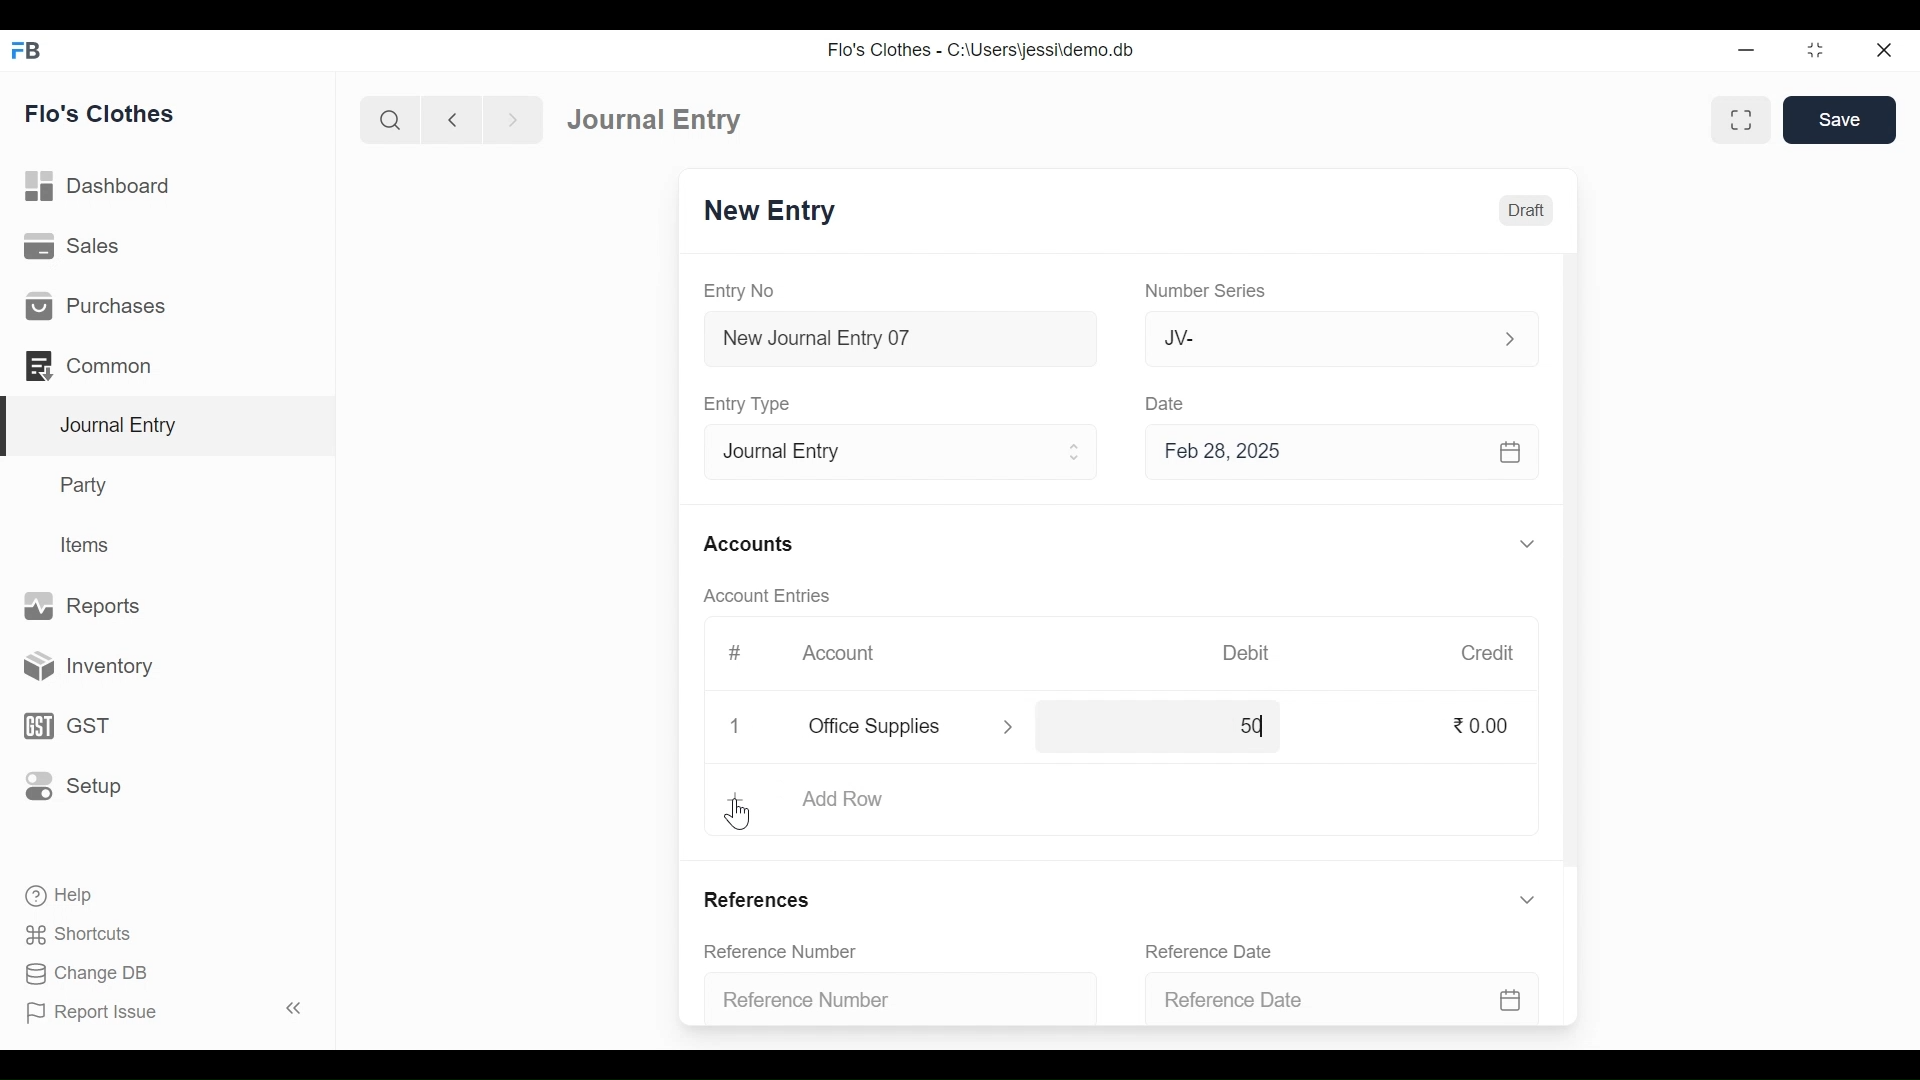 This screenshot has width=1920, height=1080. I want to click on Expand, so click(1528, 899).